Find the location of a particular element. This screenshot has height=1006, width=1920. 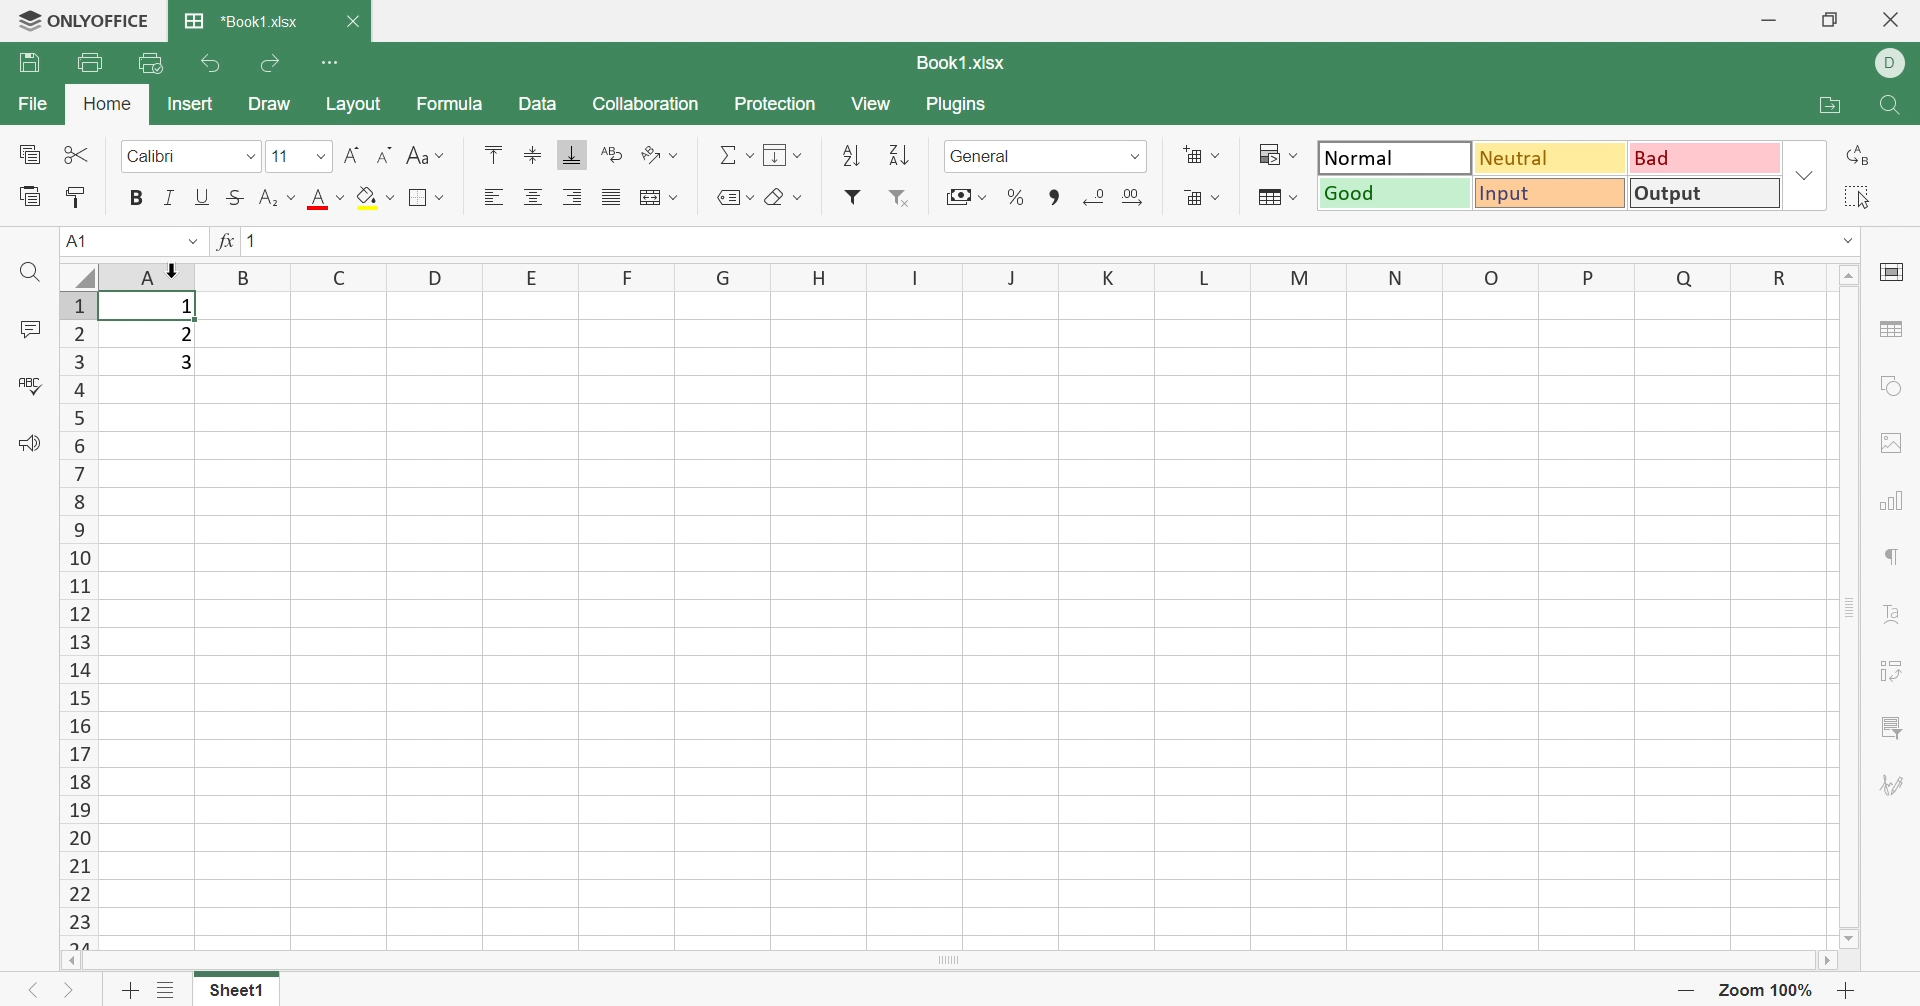

Bold is located at coordinates (139, 195).